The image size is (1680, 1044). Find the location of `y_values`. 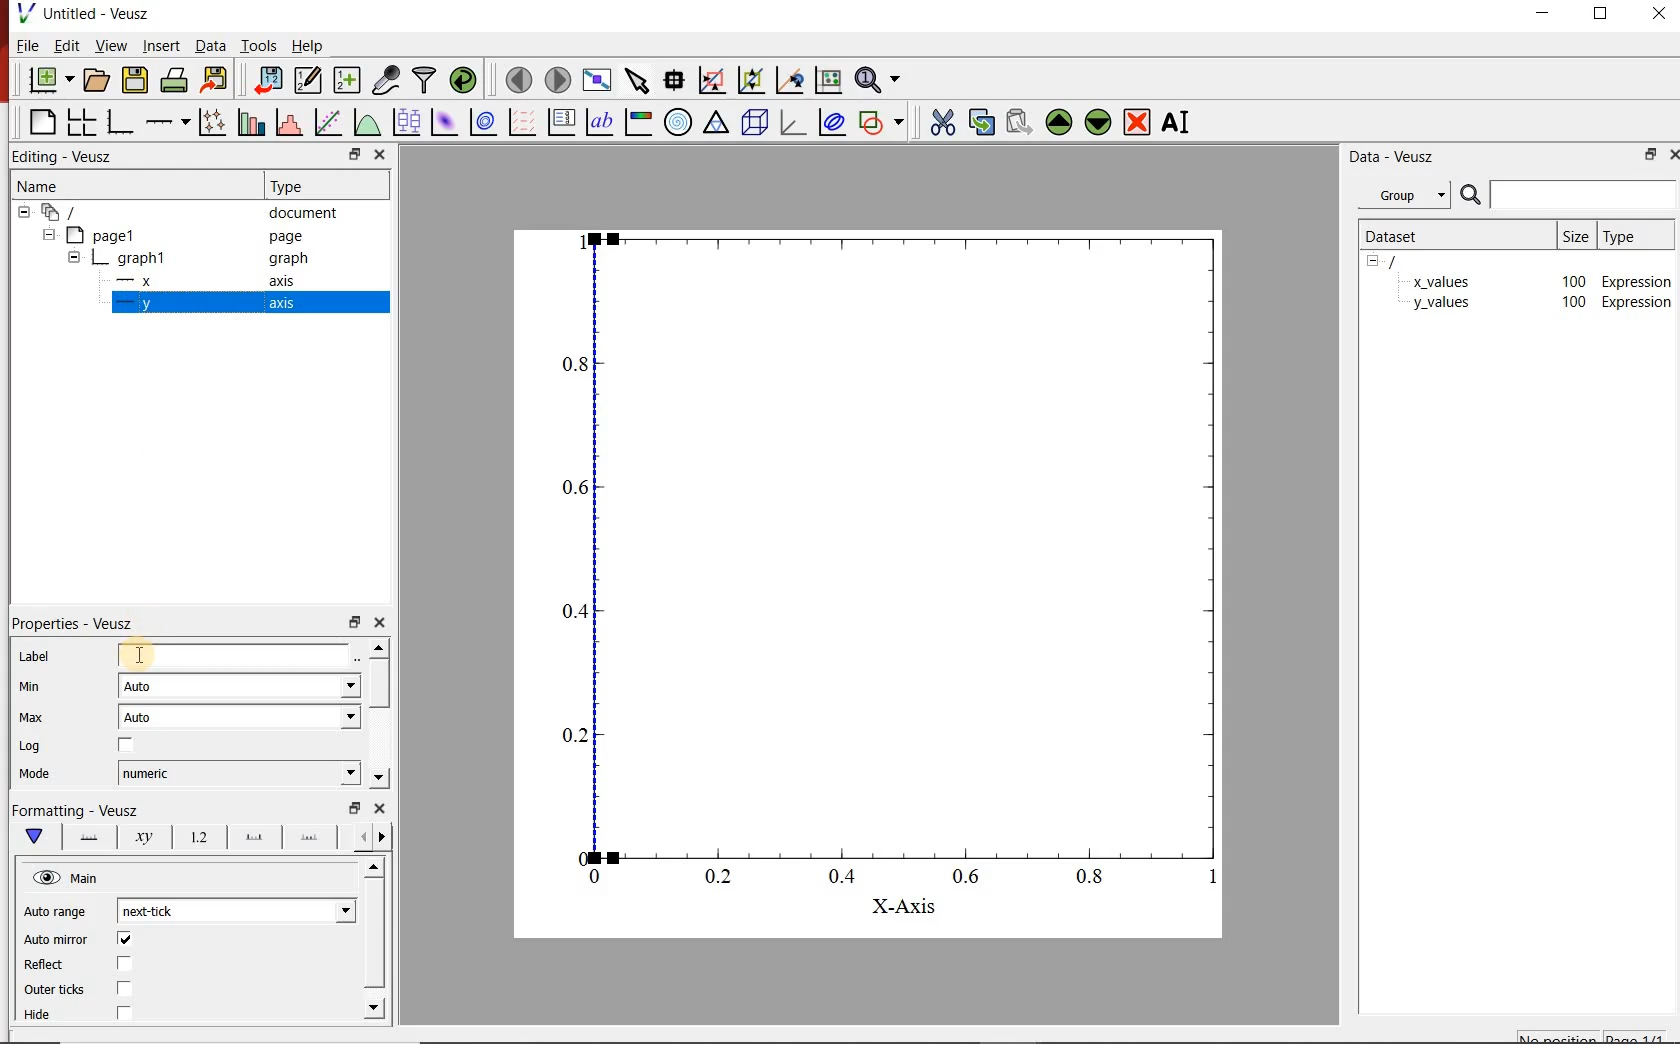

y_values is located at coordinates (1441, 304).